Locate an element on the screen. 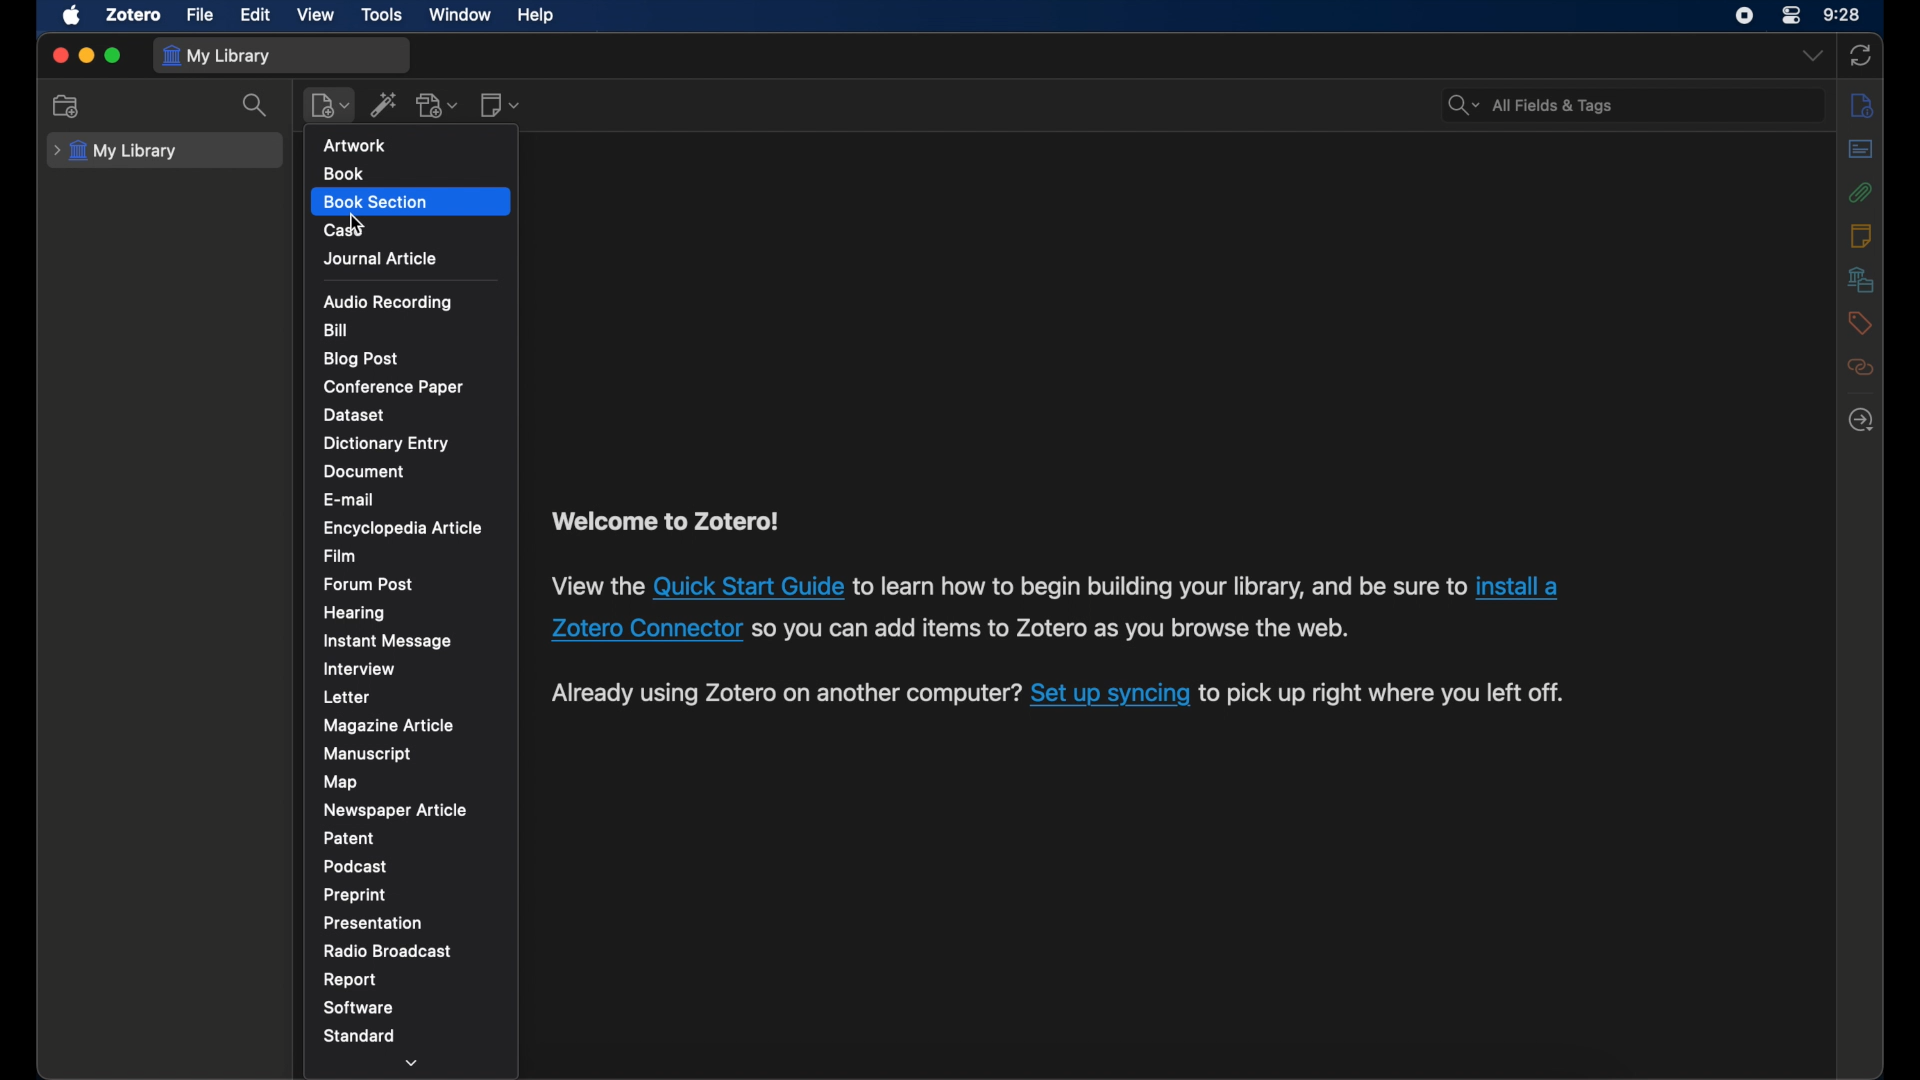  manuscript is located at coordinates (368, 753).